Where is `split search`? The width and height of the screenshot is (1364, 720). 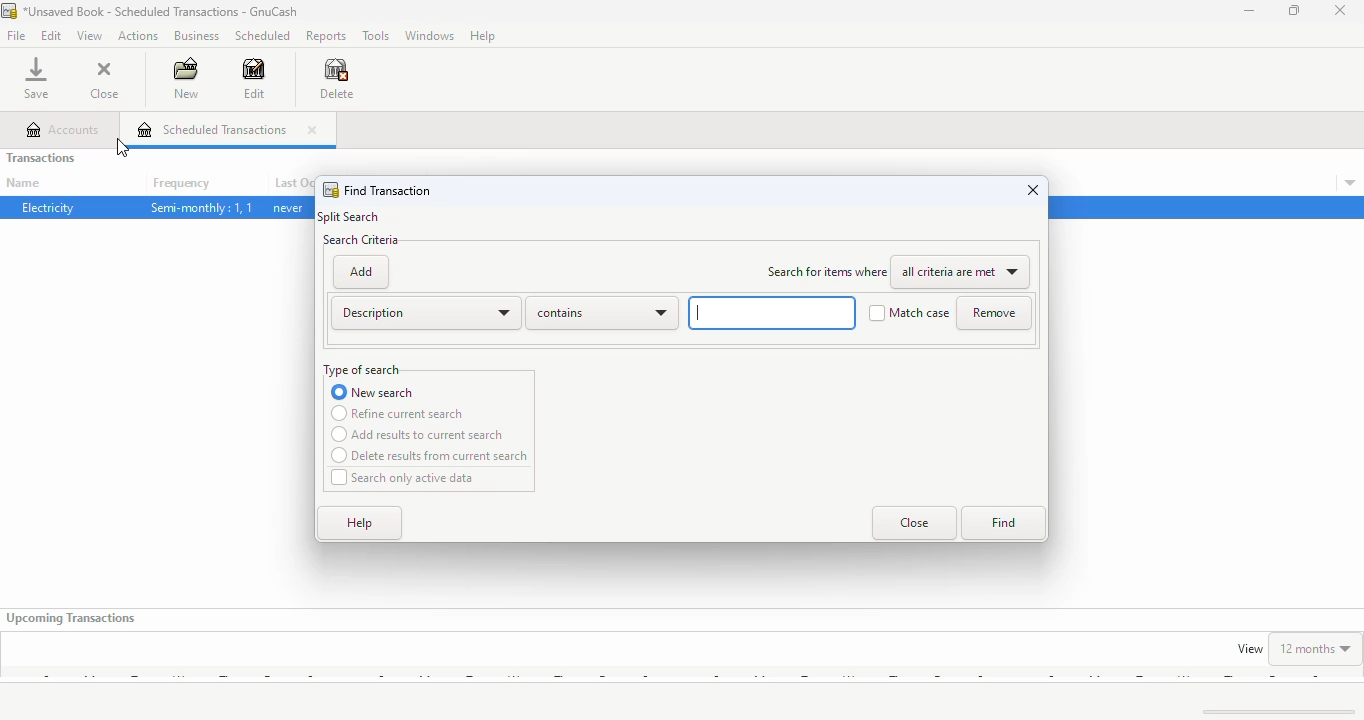
split search is located at coordinates (350, 217).